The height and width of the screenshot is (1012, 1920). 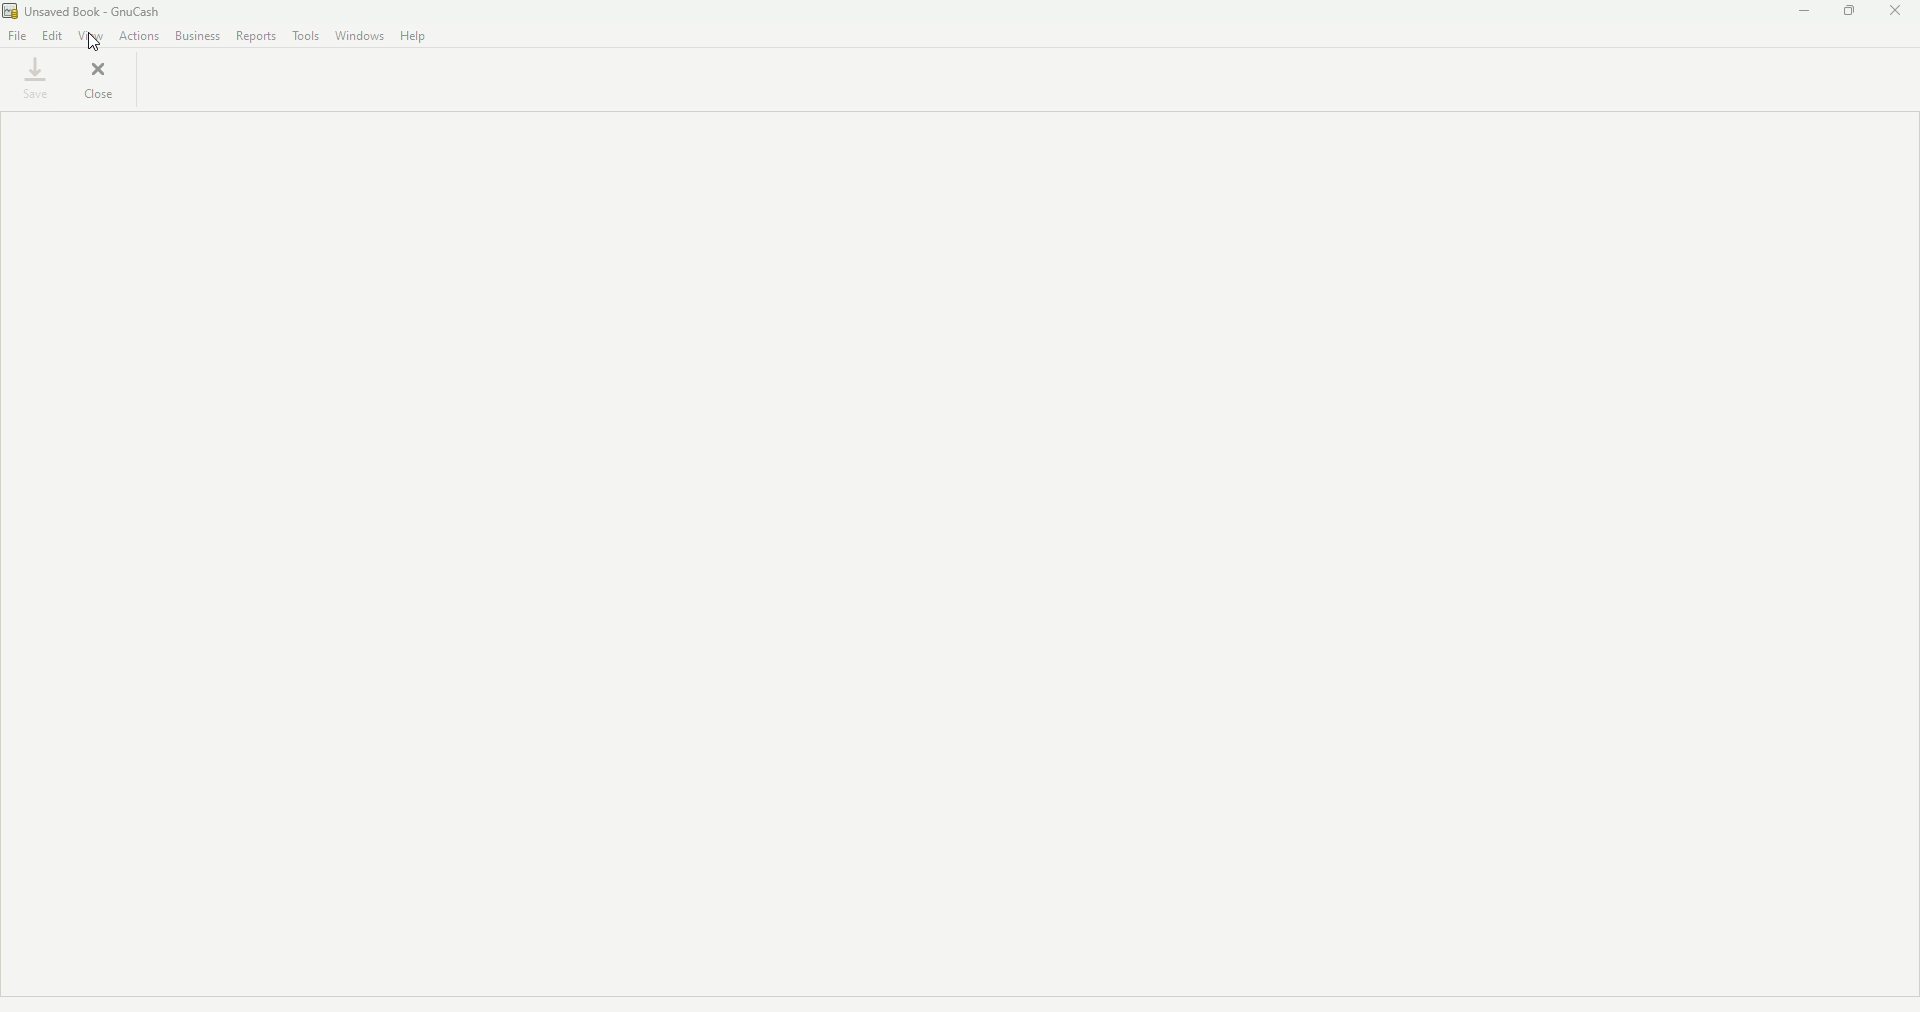 What do you see at coordinates (360, 36) in the screenshot?
I see `Windows` at bounding box center [360, 36].